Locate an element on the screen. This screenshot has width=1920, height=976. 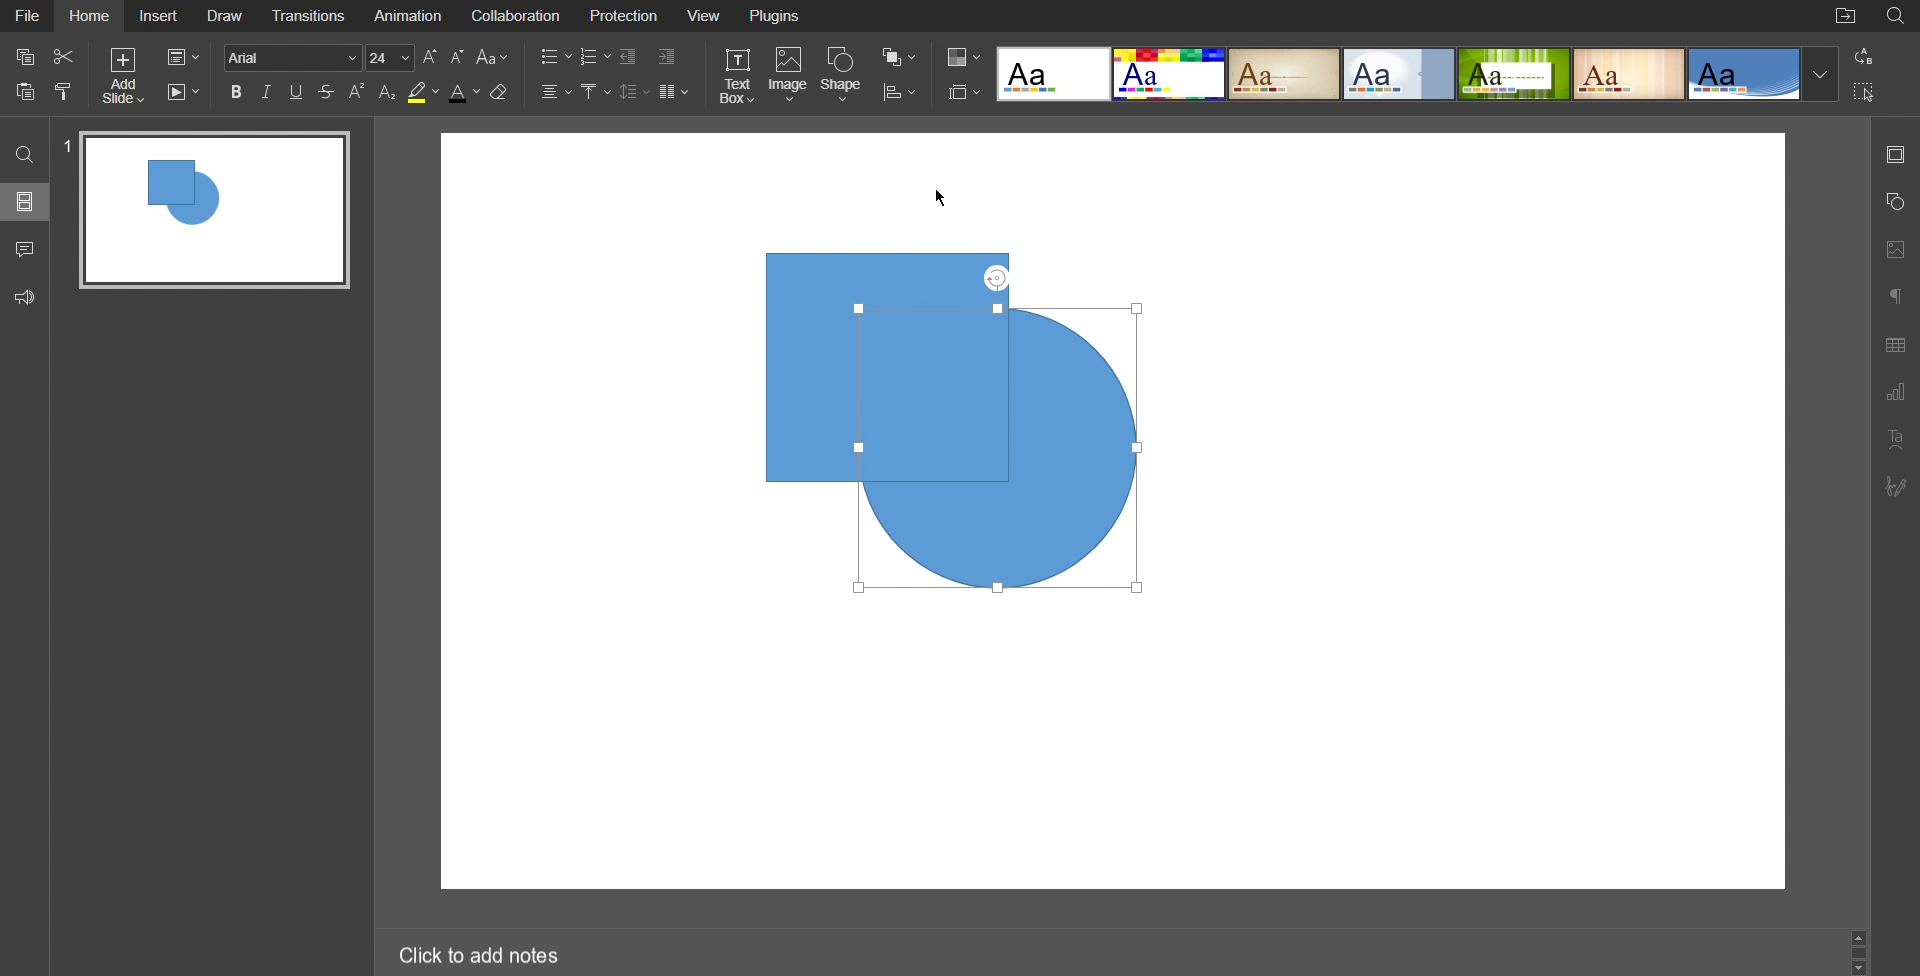
Signature is located at coordinates (1894, 486).